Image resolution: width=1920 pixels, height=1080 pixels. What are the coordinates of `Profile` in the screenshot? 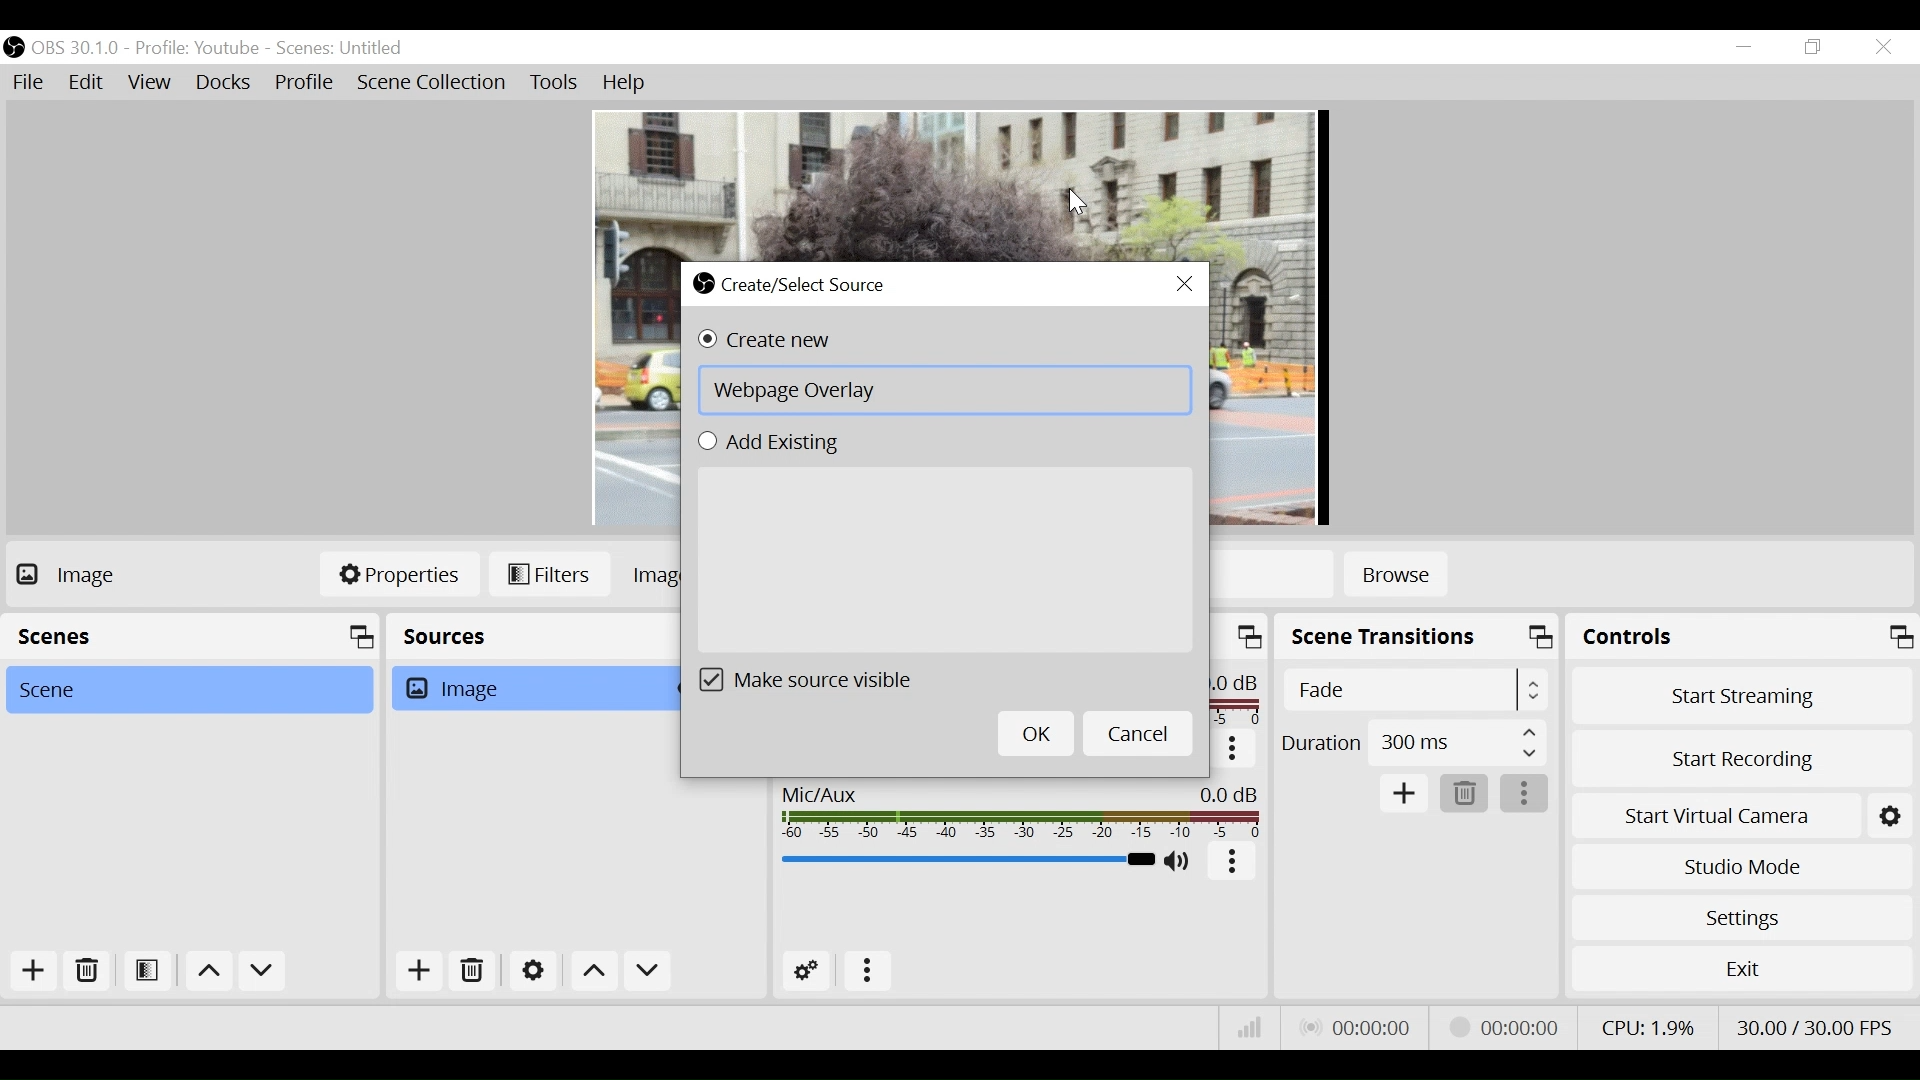 It's located at (308, 84).